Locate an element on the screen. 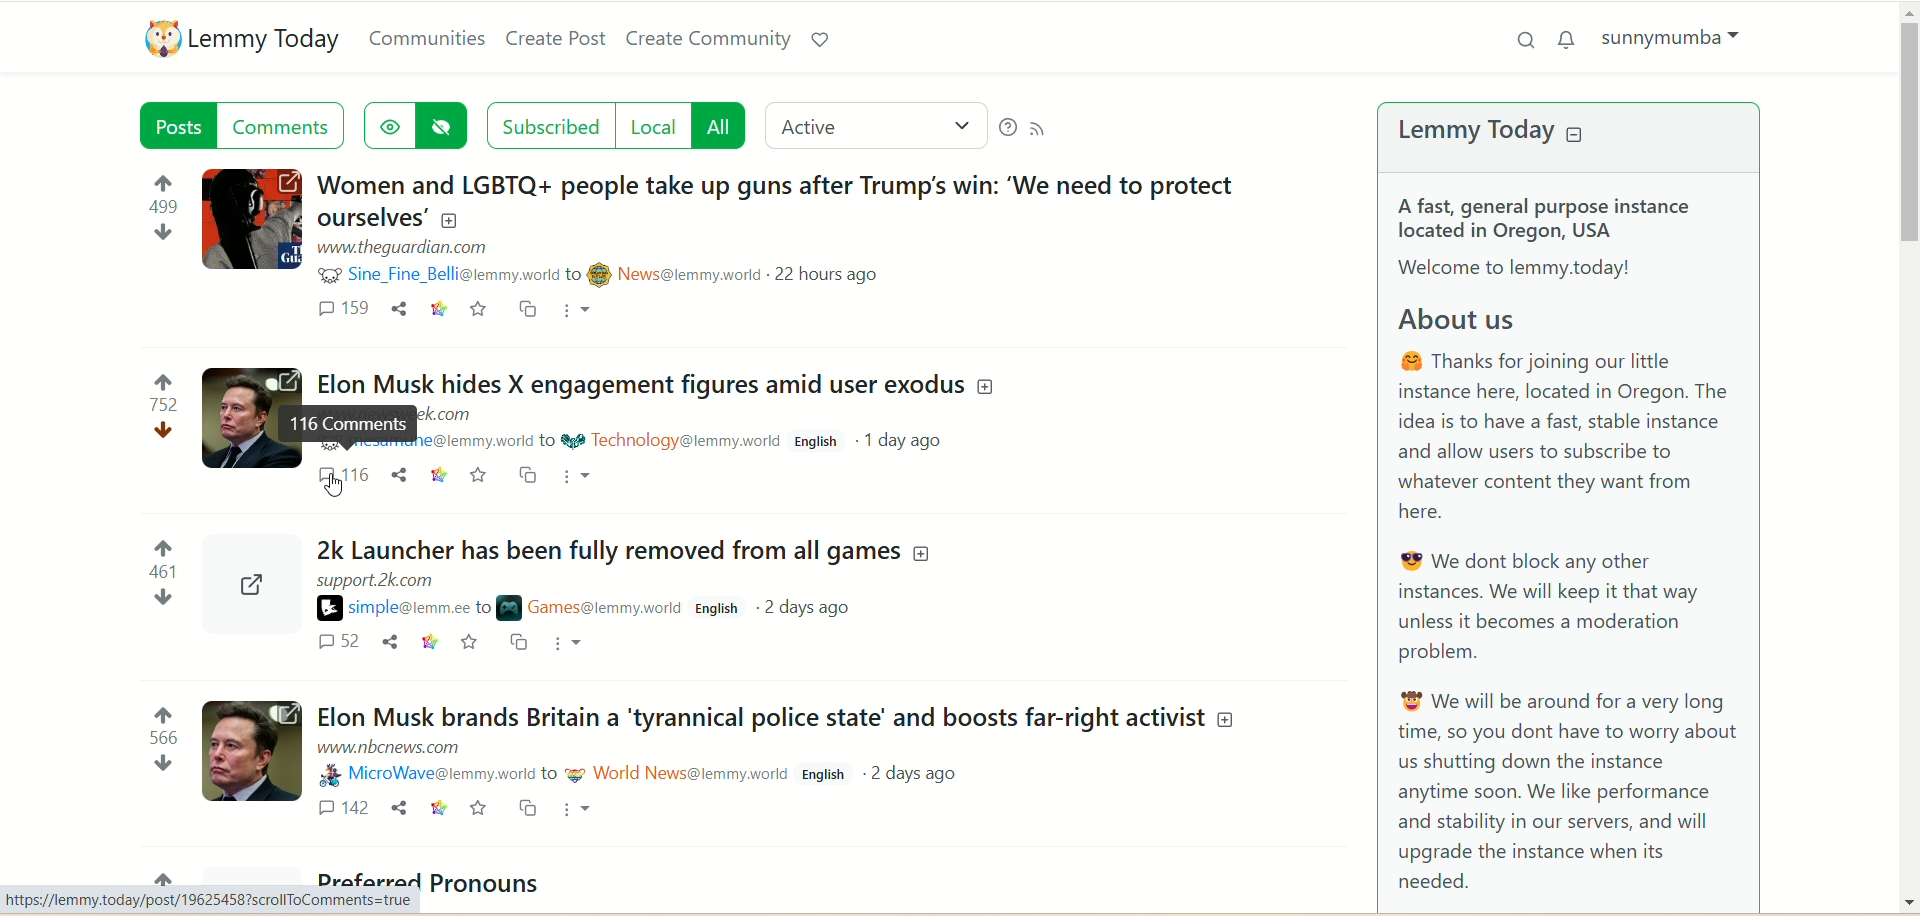 Image resolution: width=1920 pixels, height=916 pixels. Add  is located at coordinates (985, 388).